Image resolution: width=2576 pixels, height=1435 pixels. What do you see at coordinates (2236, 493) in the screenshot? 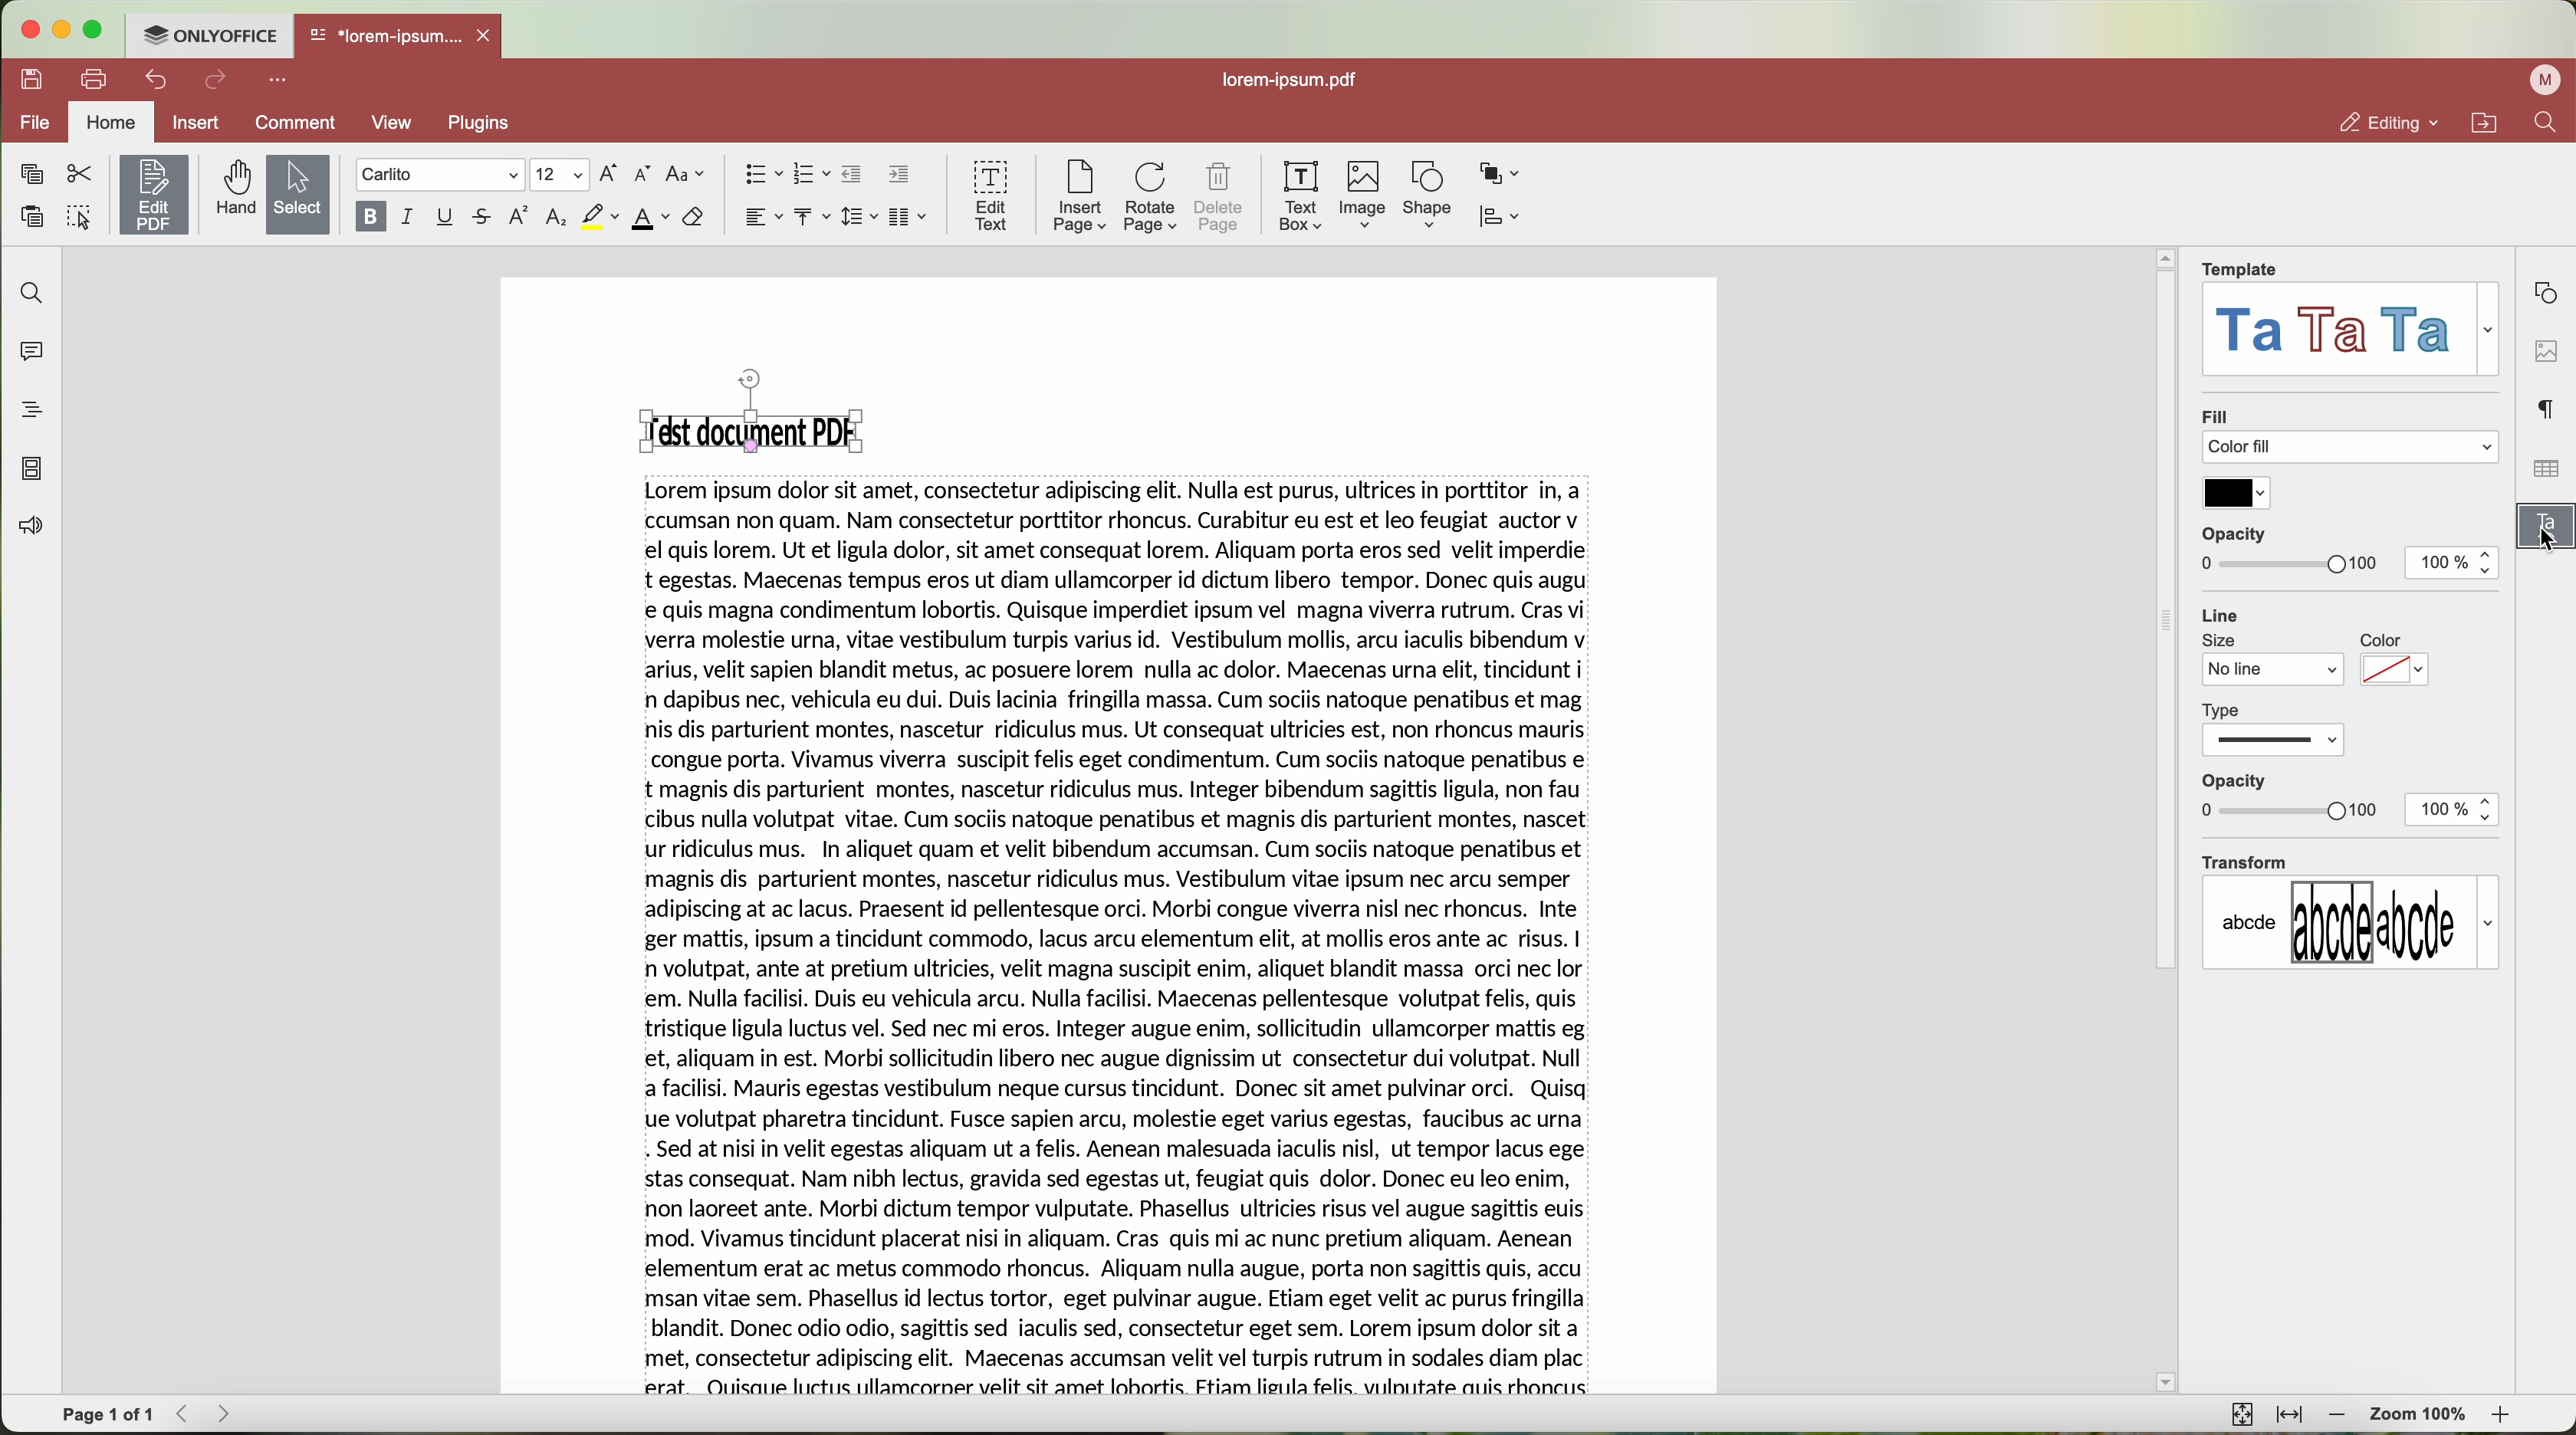
I see `color black` at bounding box center [2236, 493].